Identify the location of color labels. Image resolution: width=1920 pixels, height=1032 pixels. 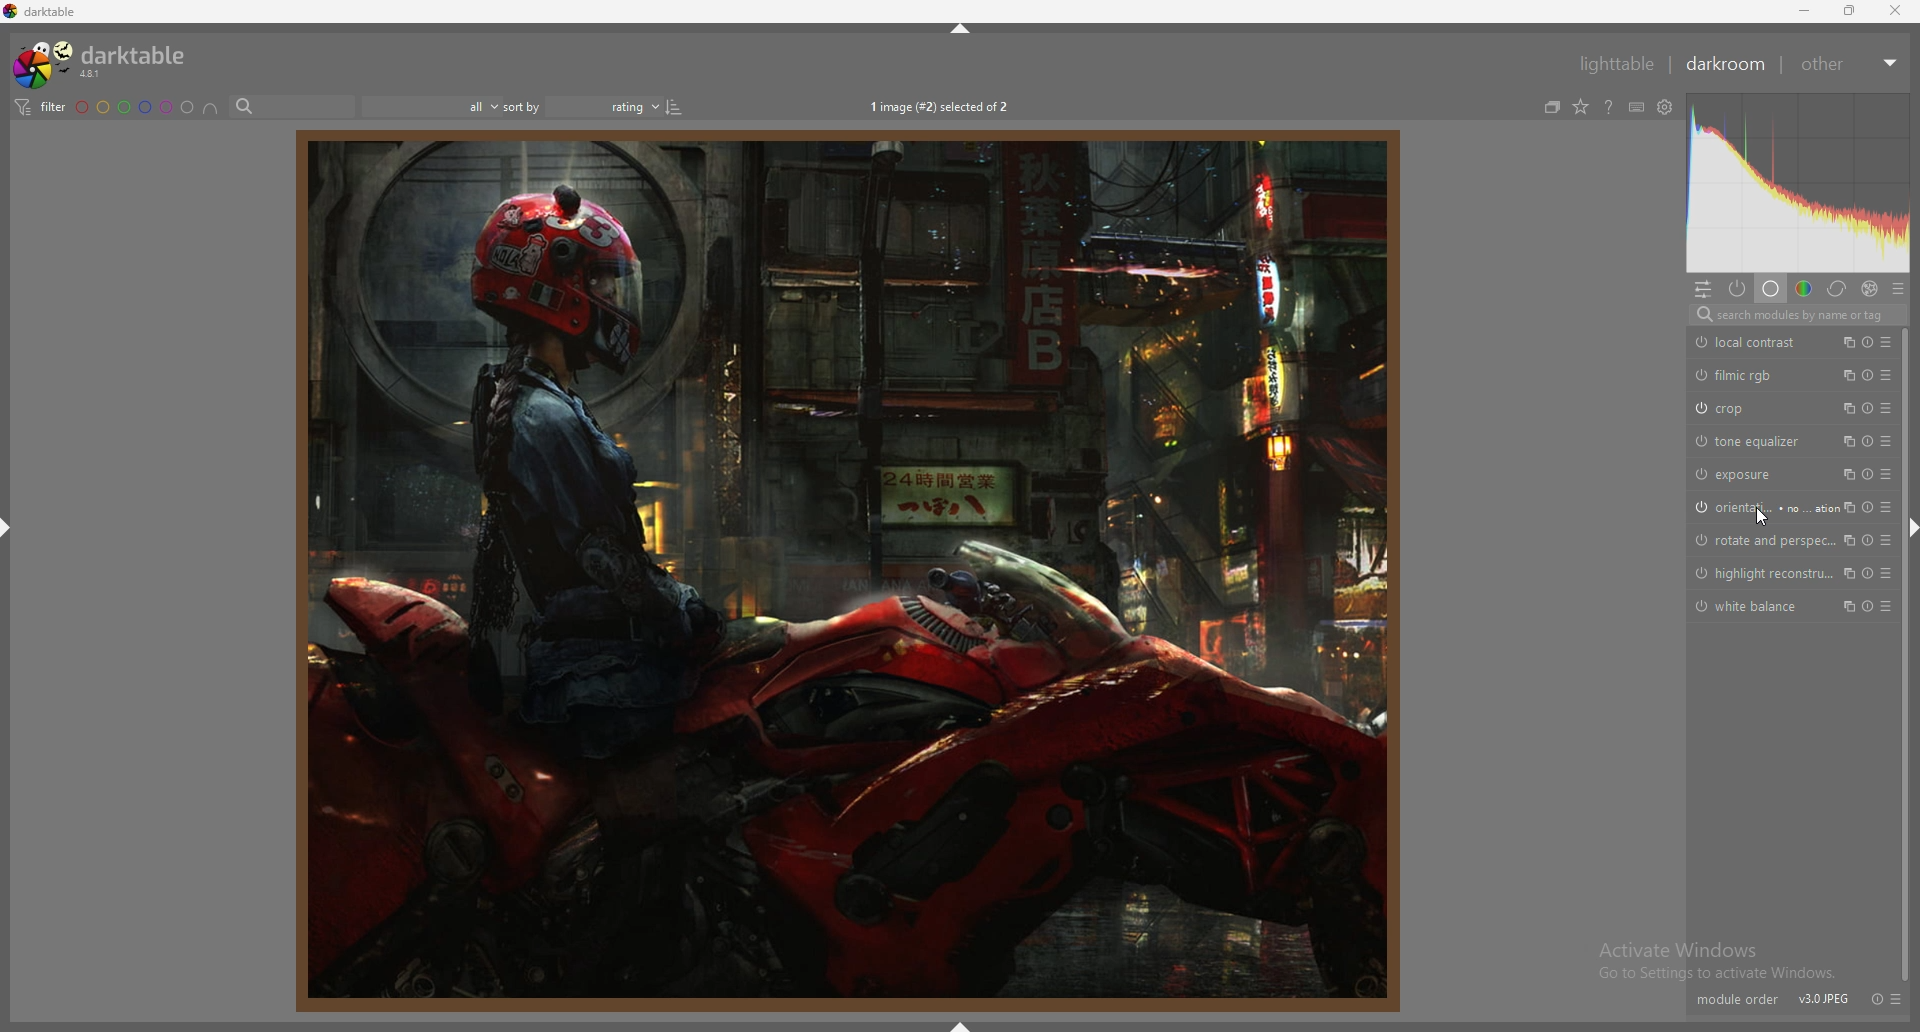
(134, 107).